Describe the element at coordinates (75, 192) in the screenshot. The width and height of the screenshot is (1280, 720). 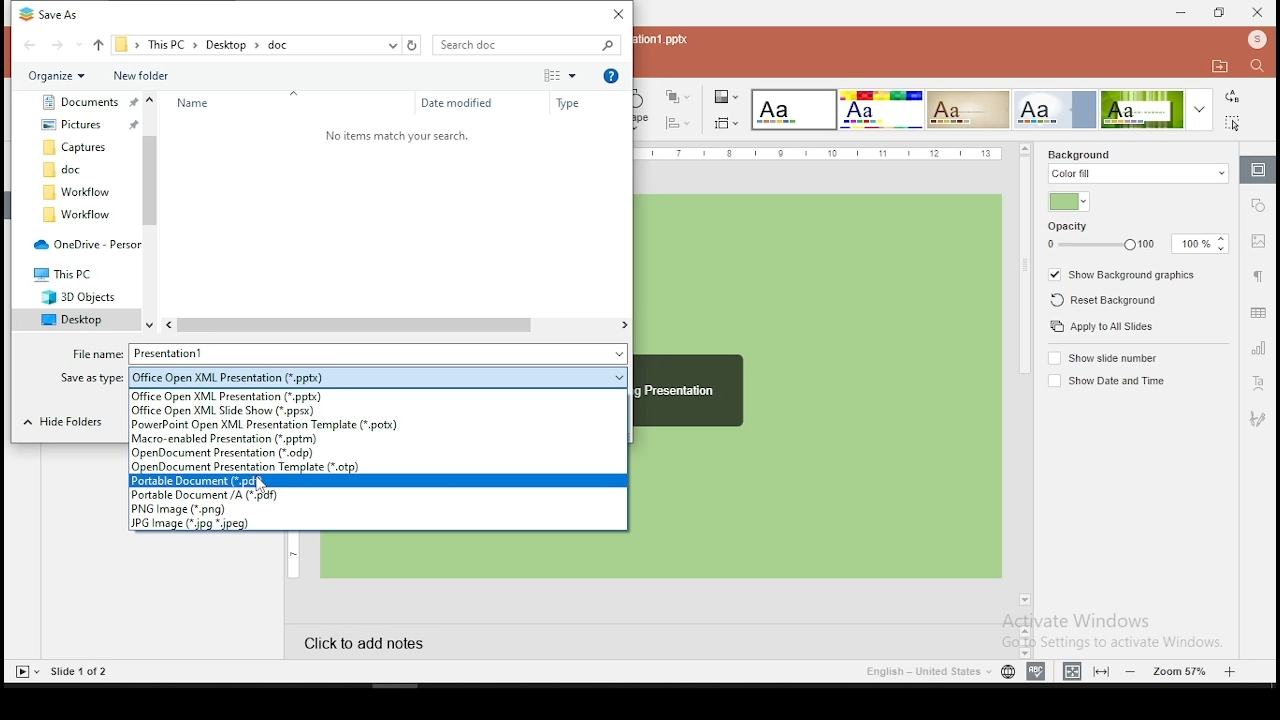
I see `workflow` at that location.